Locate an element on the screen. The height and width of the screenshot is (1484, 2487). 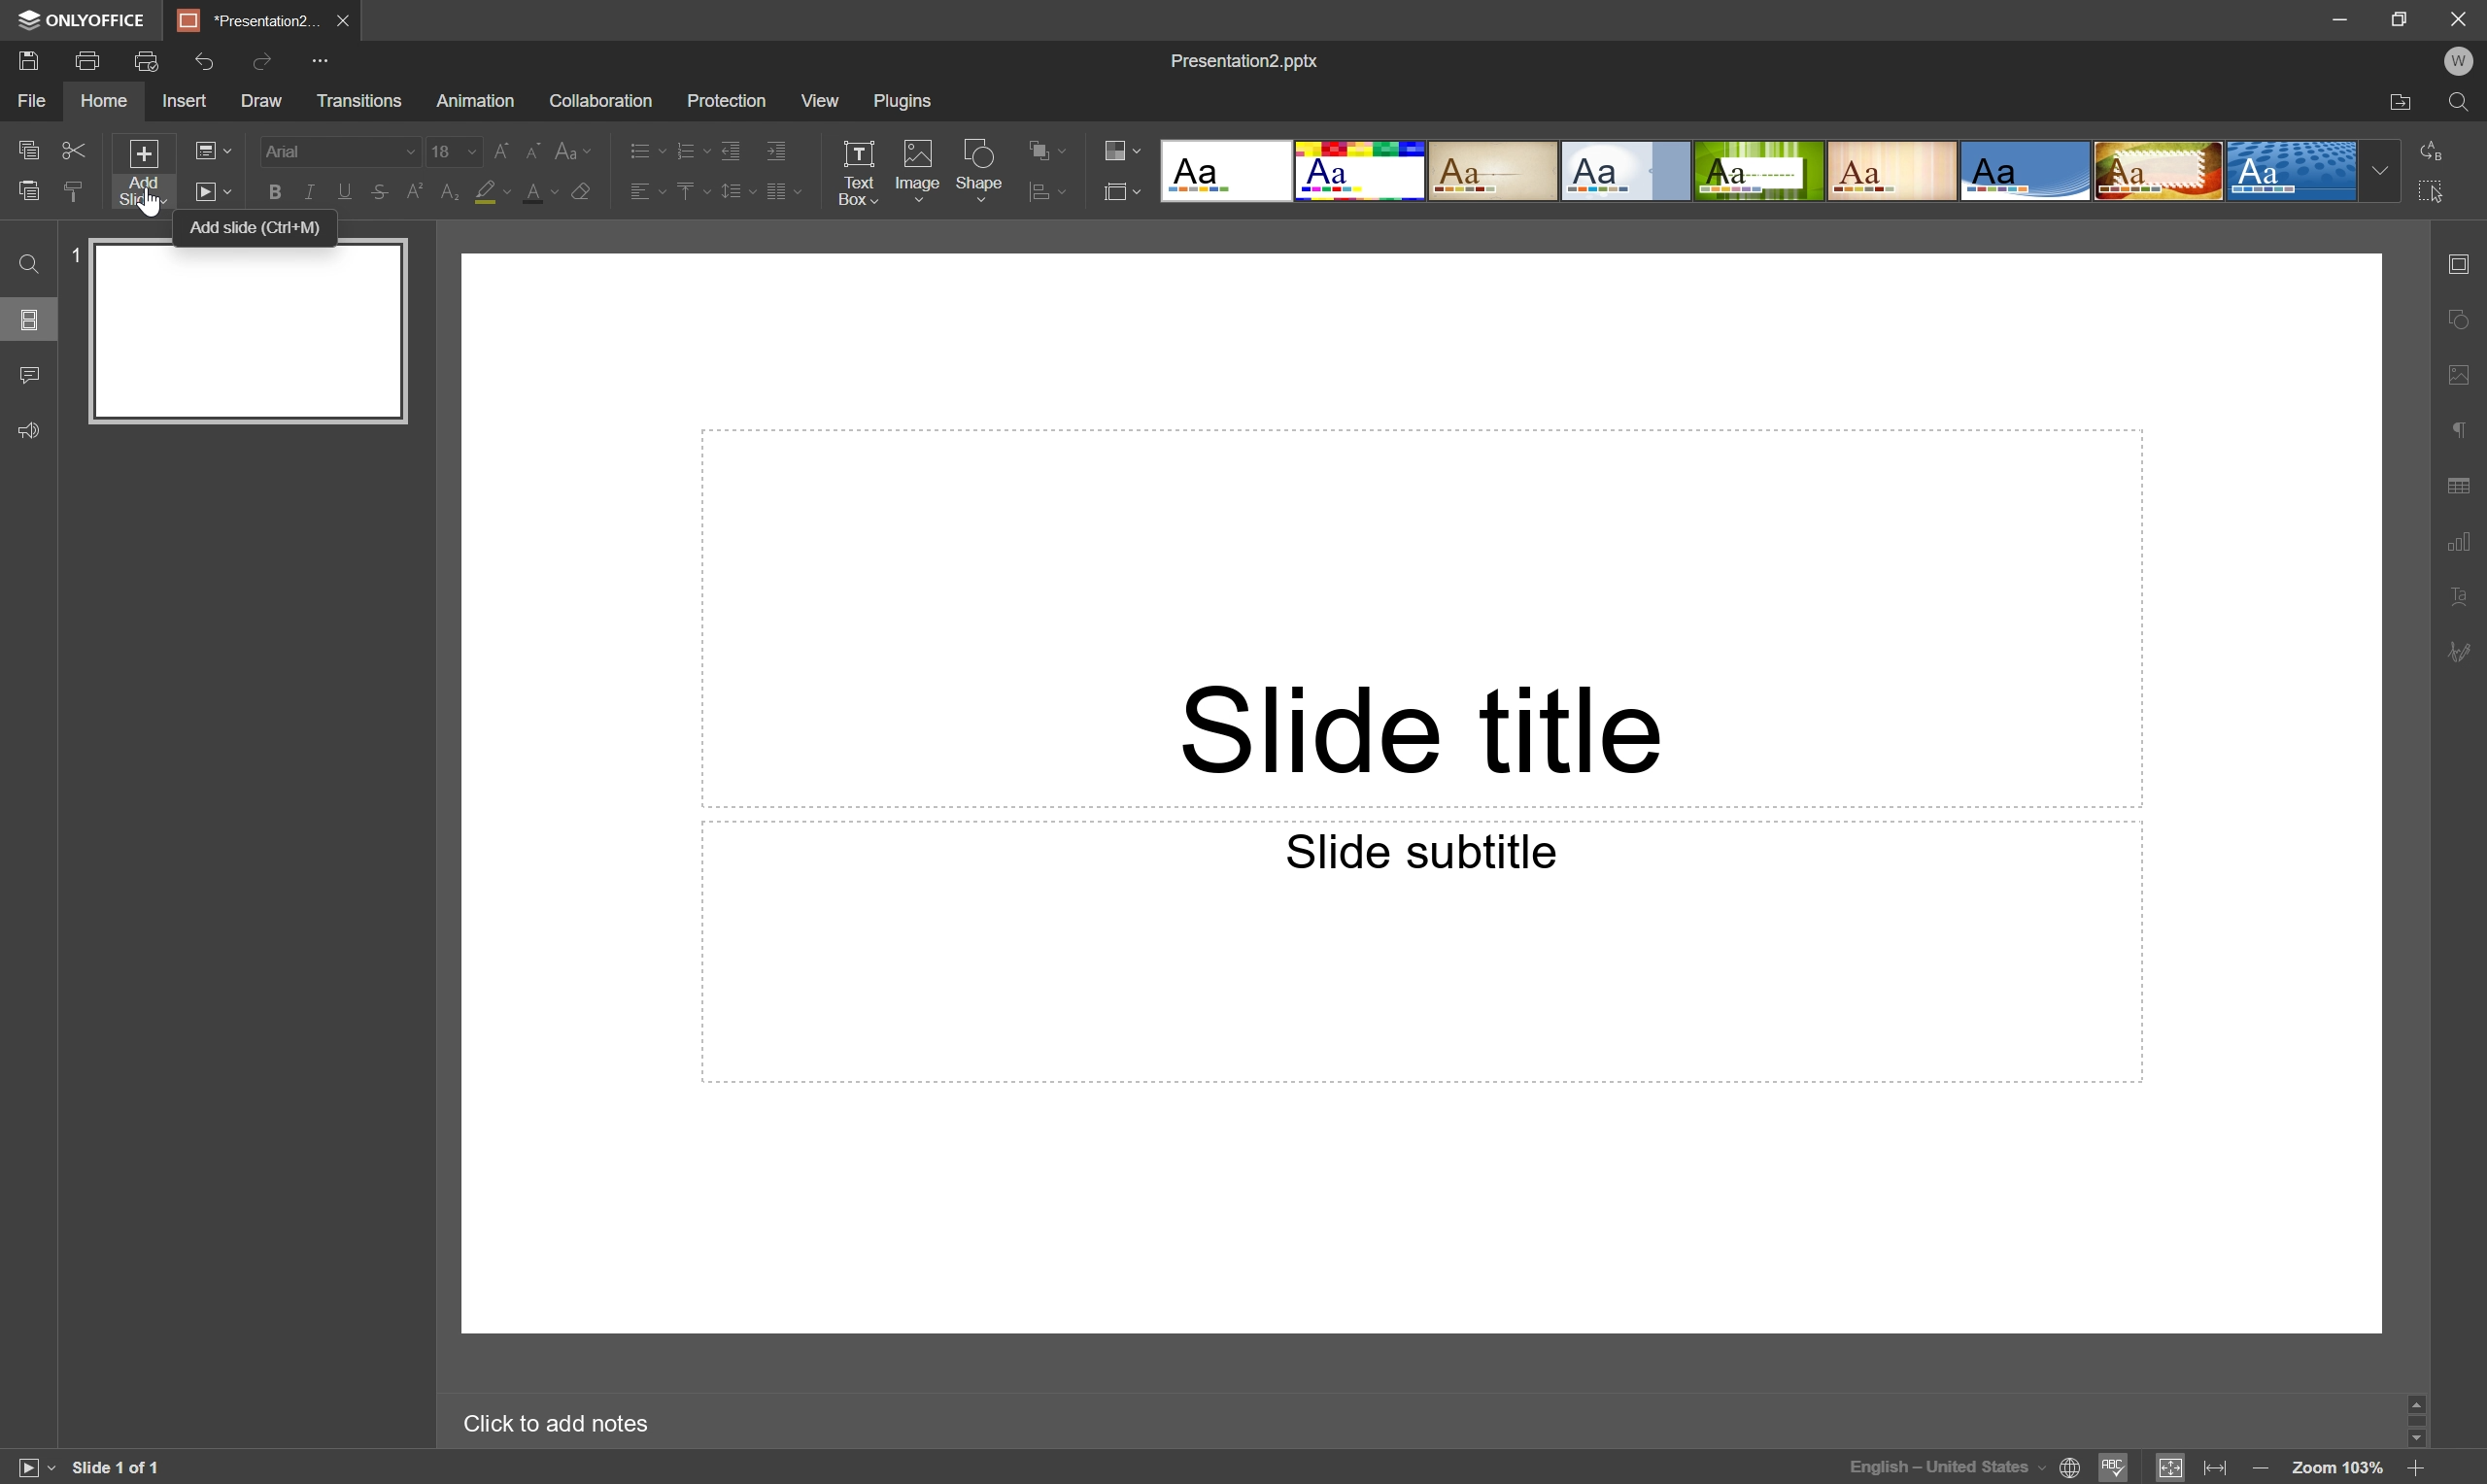
Slide title is located at coordinates (1427, 726).